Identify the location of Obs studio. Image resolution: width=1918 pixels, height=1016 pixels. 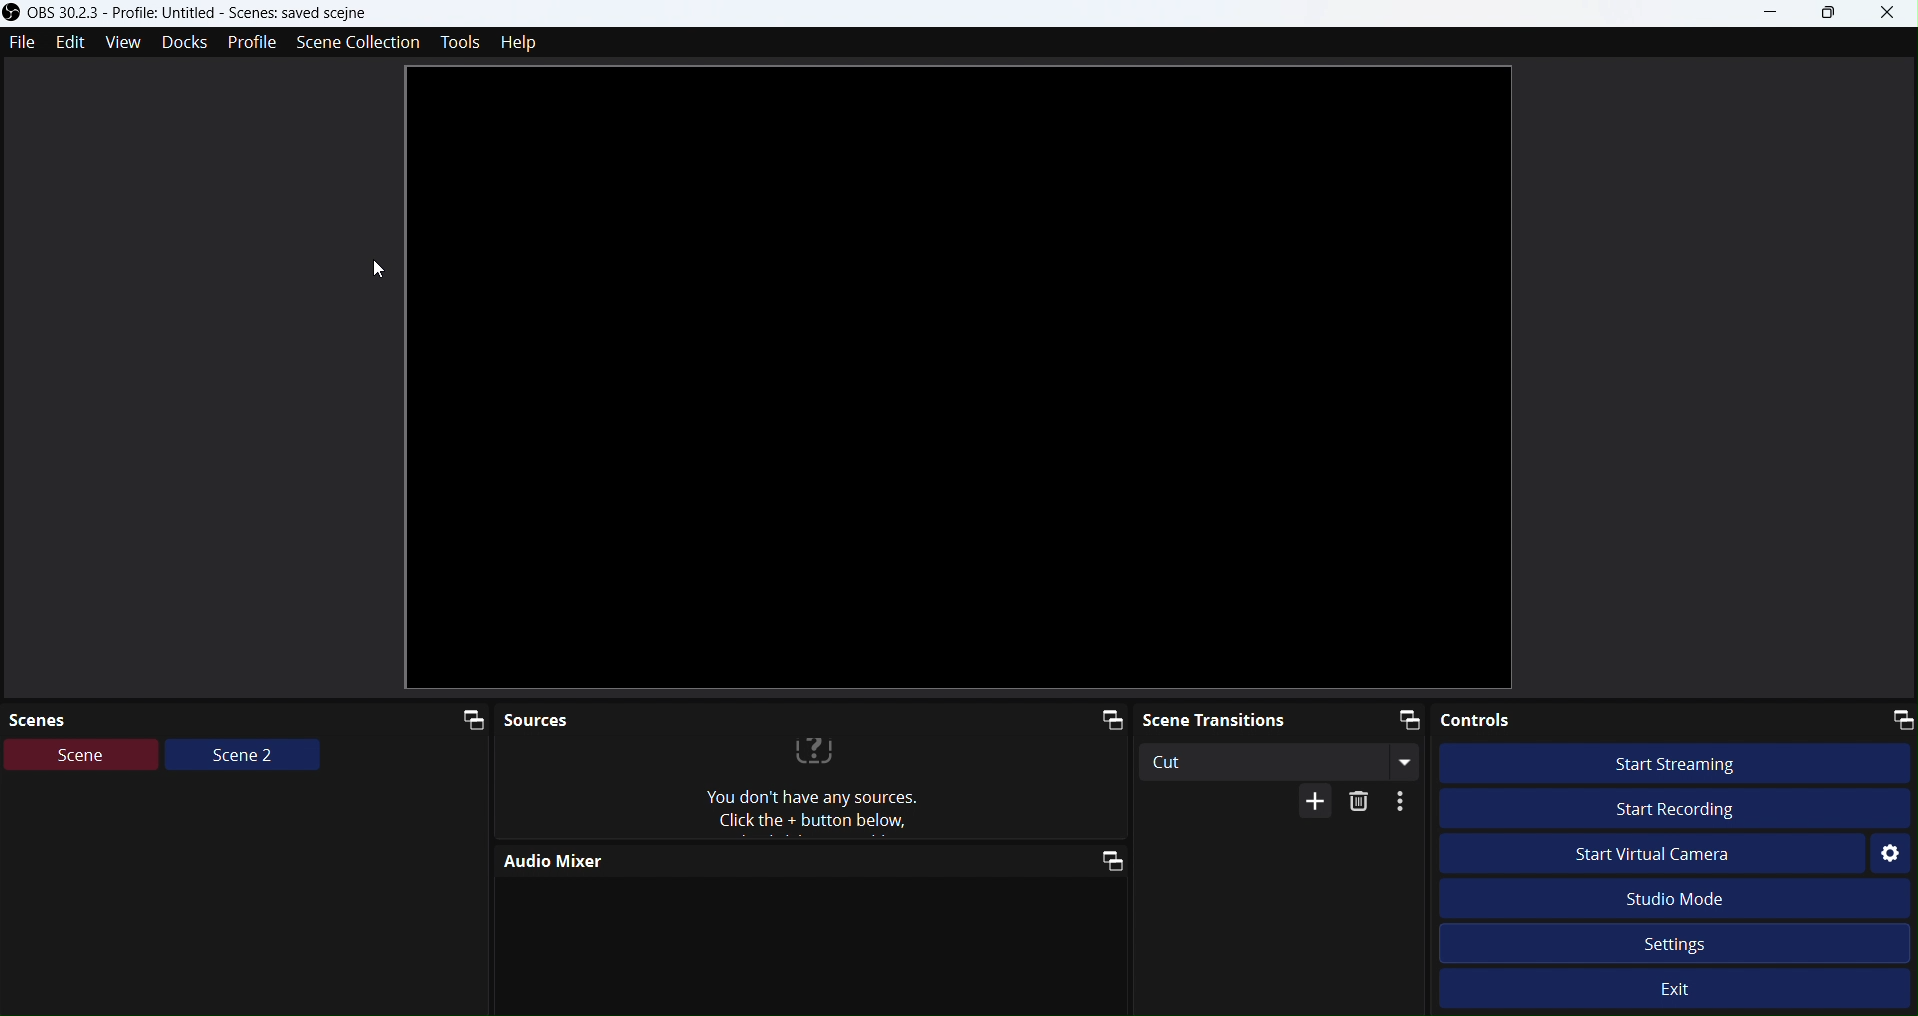
(193, 12).